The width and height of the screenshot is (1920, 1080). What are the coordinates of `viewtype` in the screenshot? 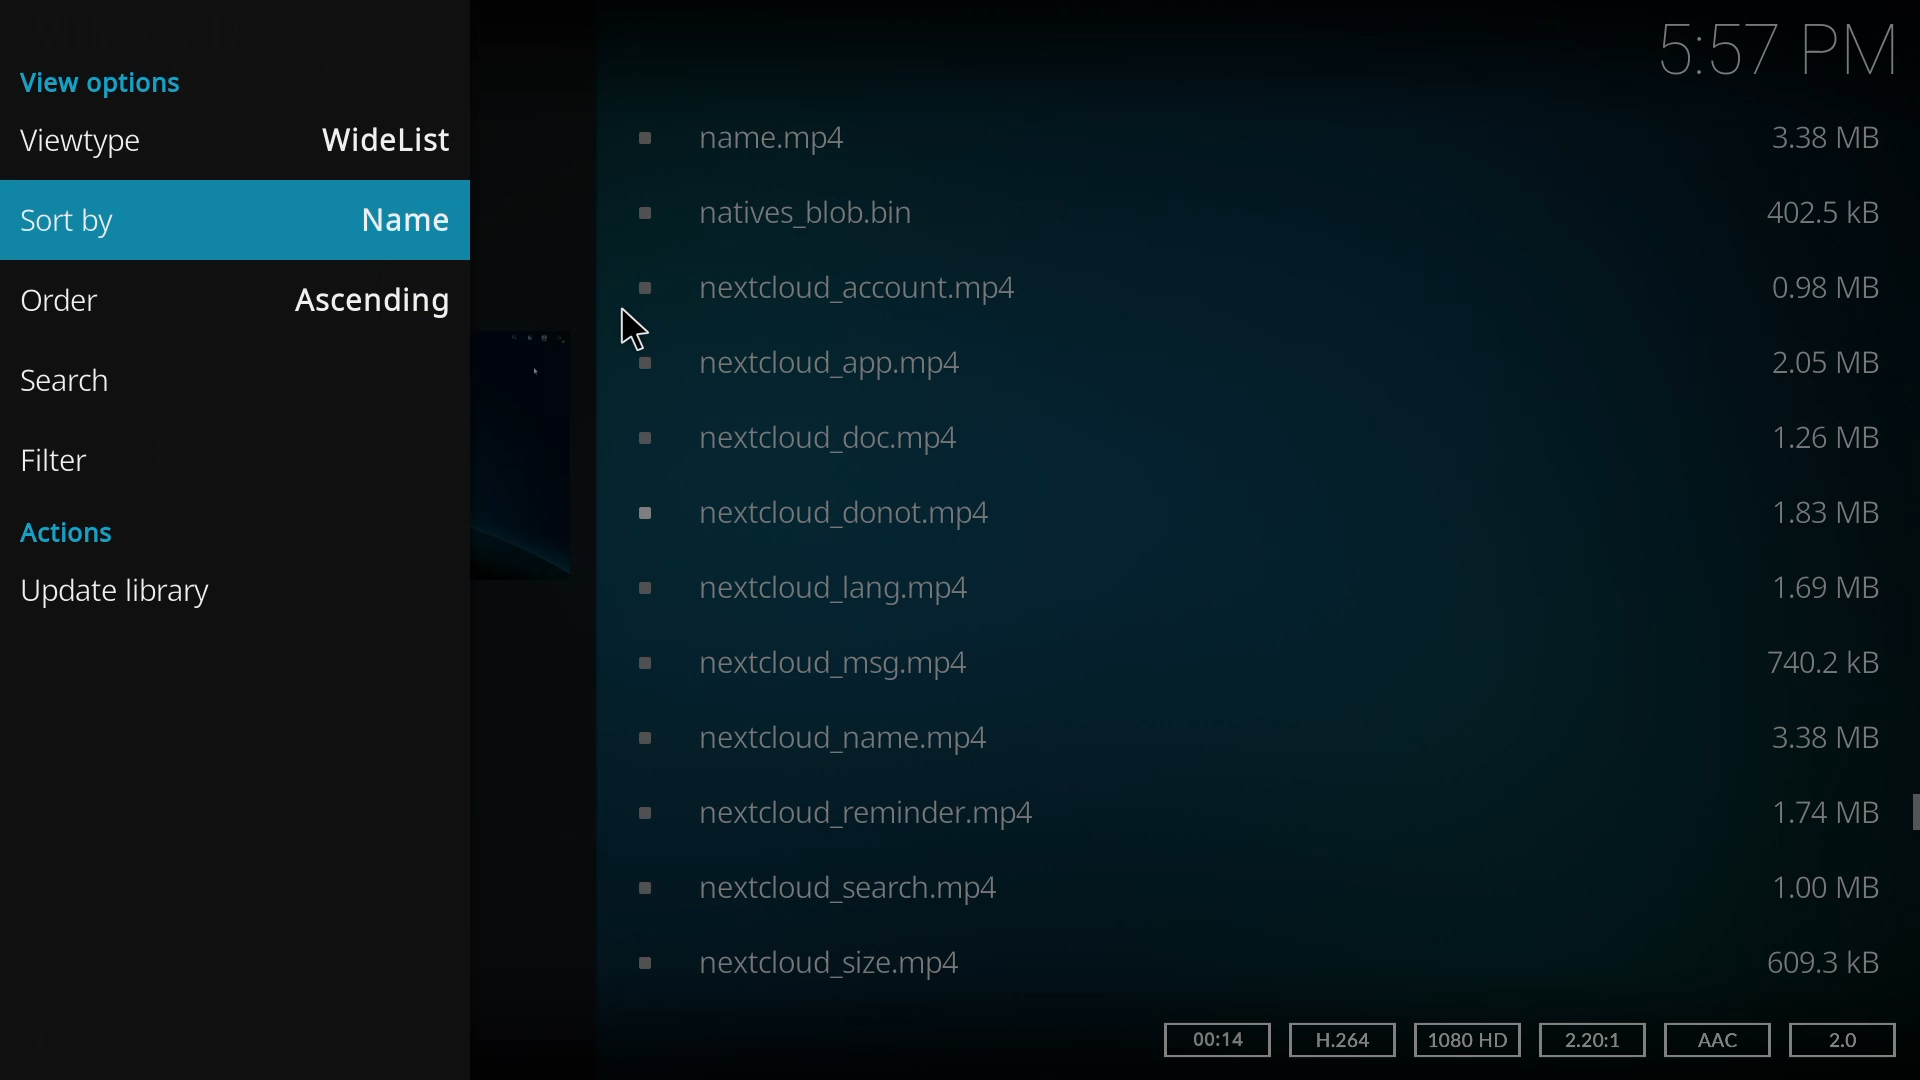 It's located at (86, 140).